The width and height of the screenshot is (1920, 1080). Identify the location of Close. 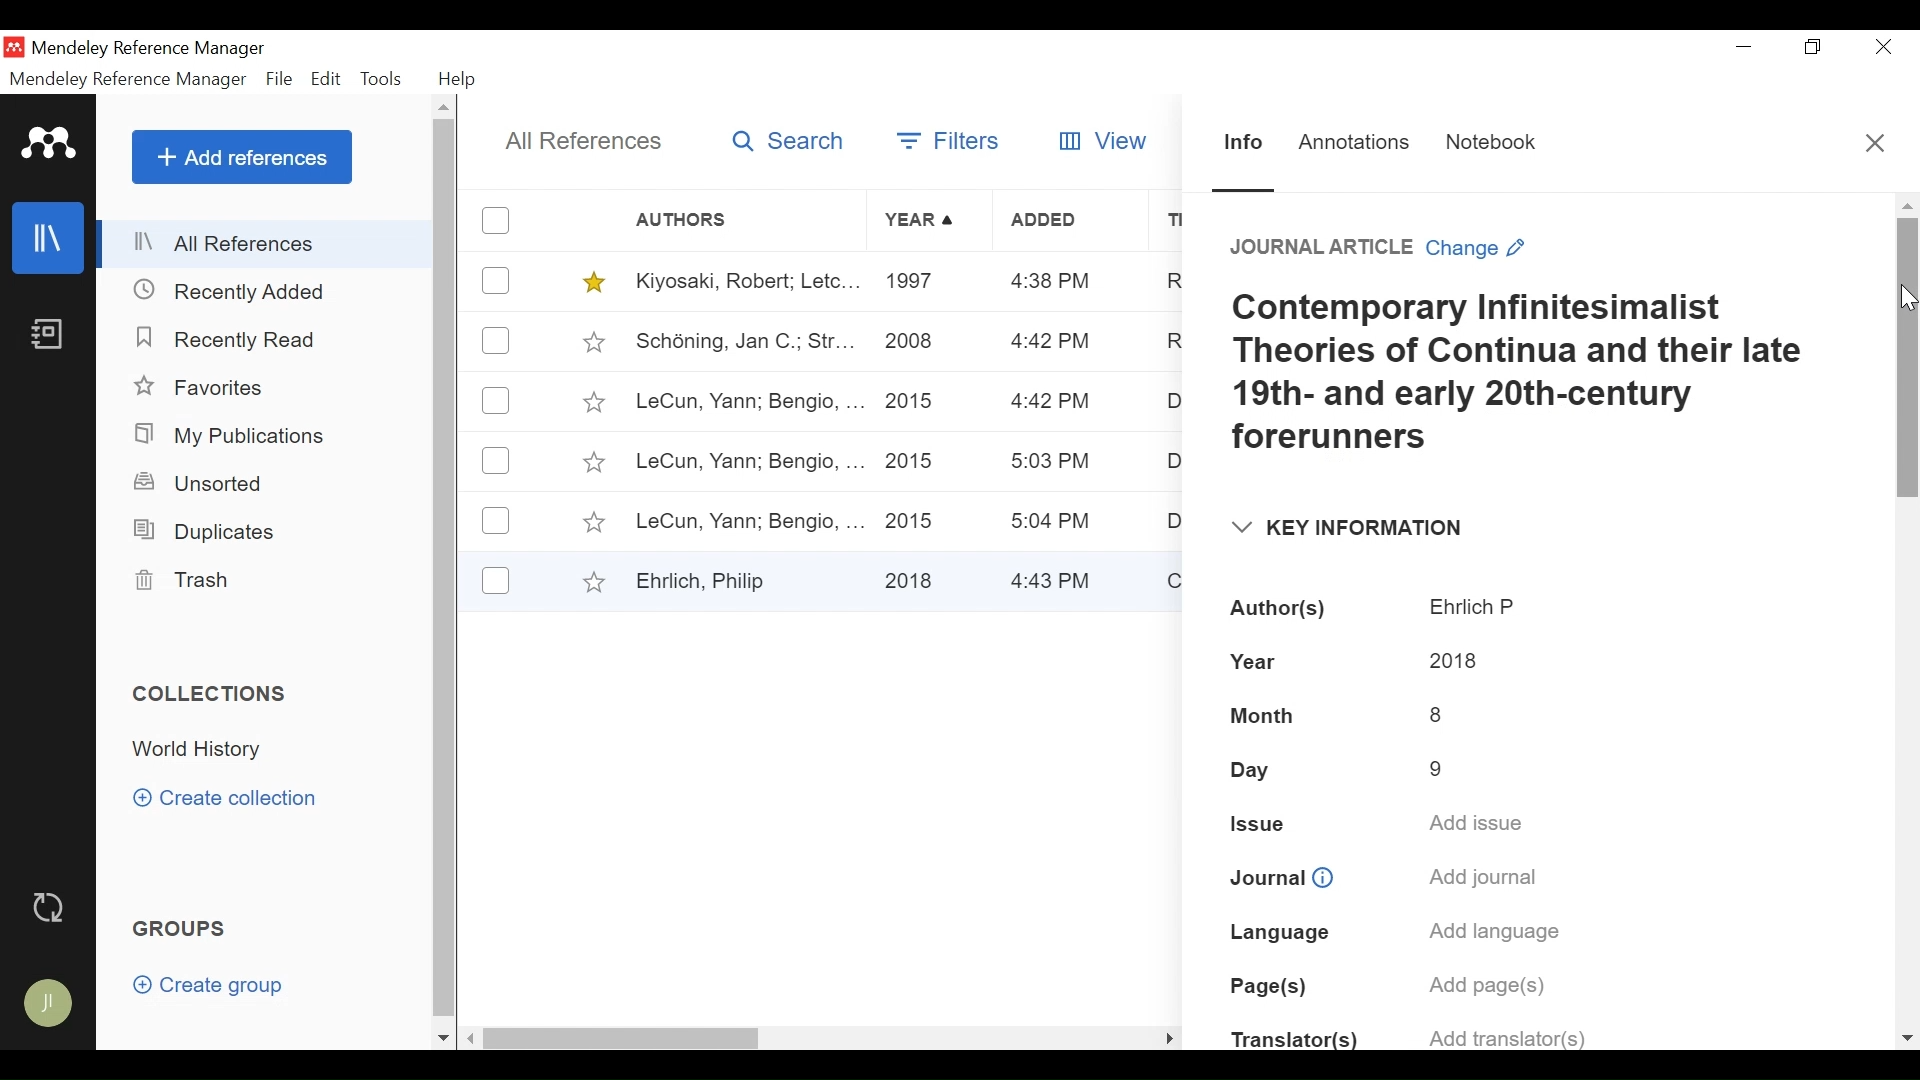
(1875, 142).